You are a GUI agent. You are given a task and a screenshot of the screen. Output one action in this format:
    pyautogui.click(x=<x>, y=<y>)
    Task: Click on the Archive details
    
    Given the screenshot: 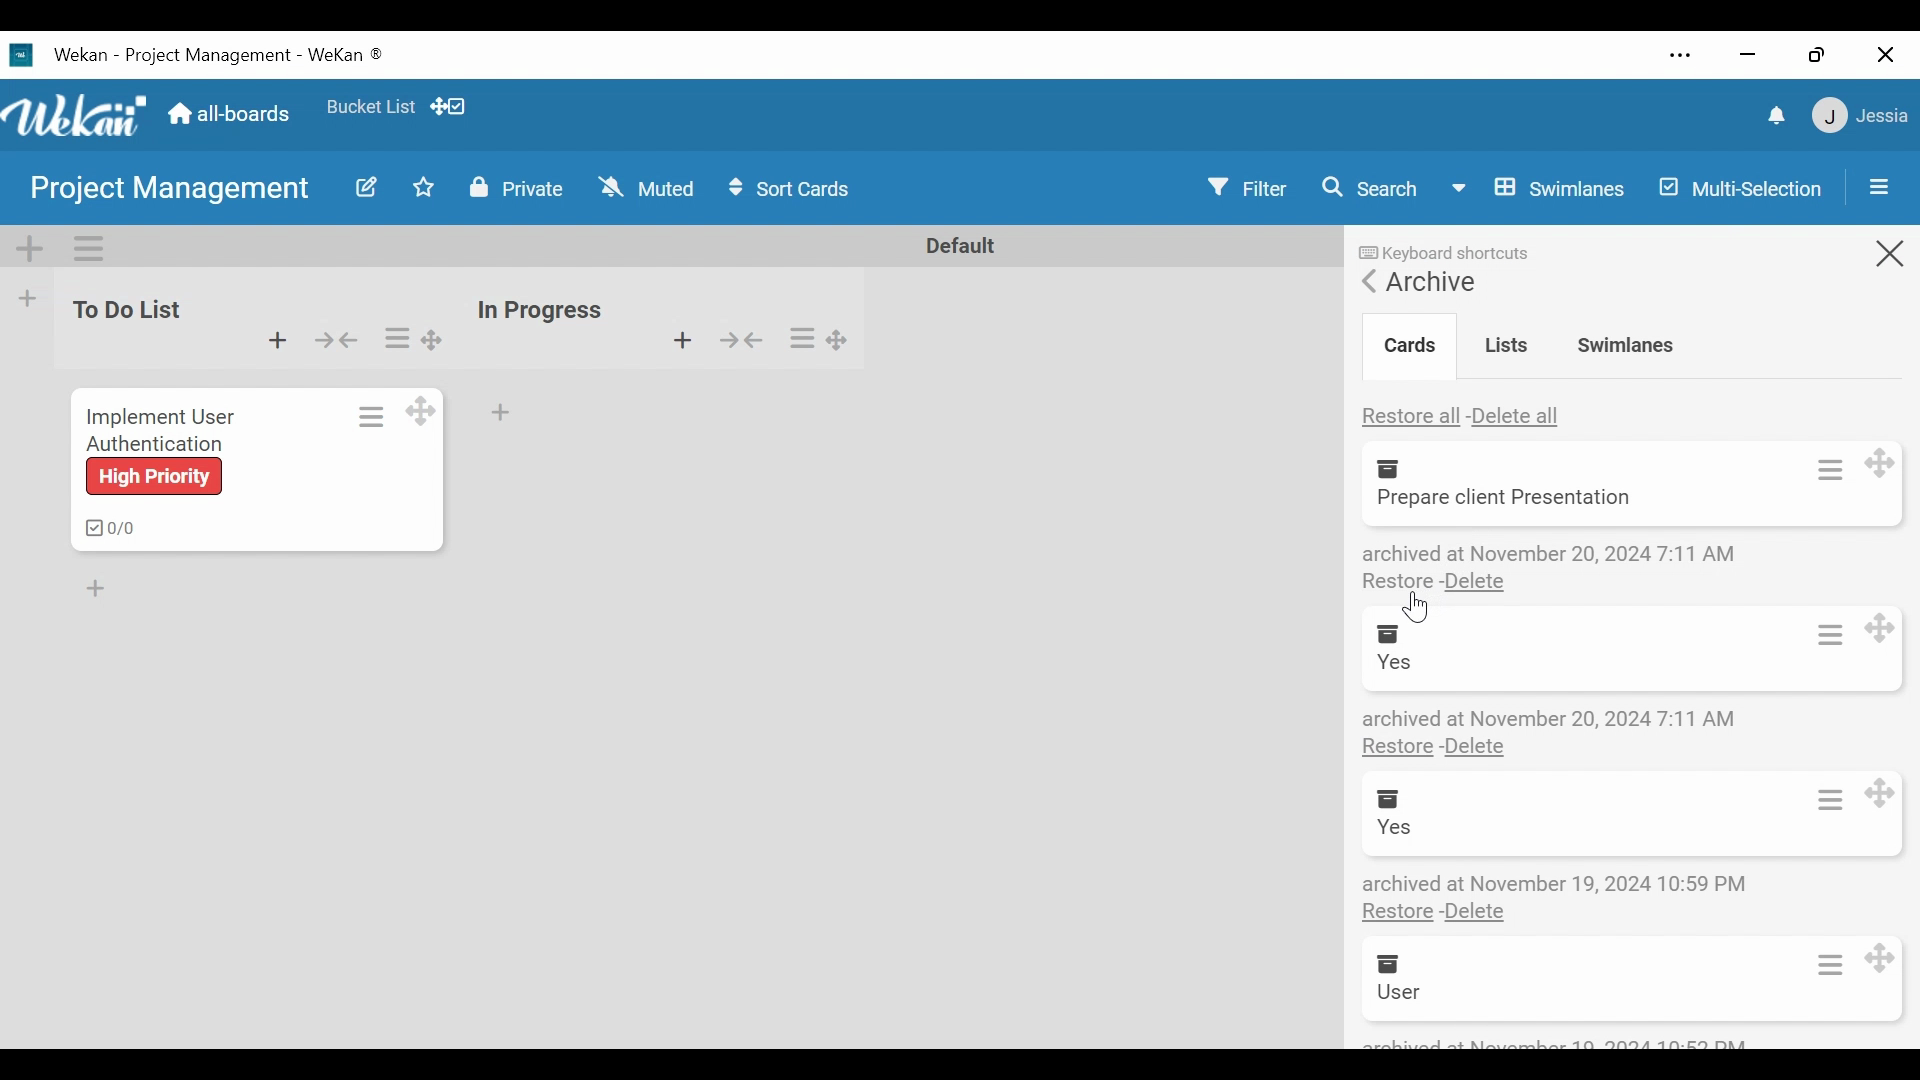 What is the action you would take?
    pyautogui.click(x=1555, y=883)
    